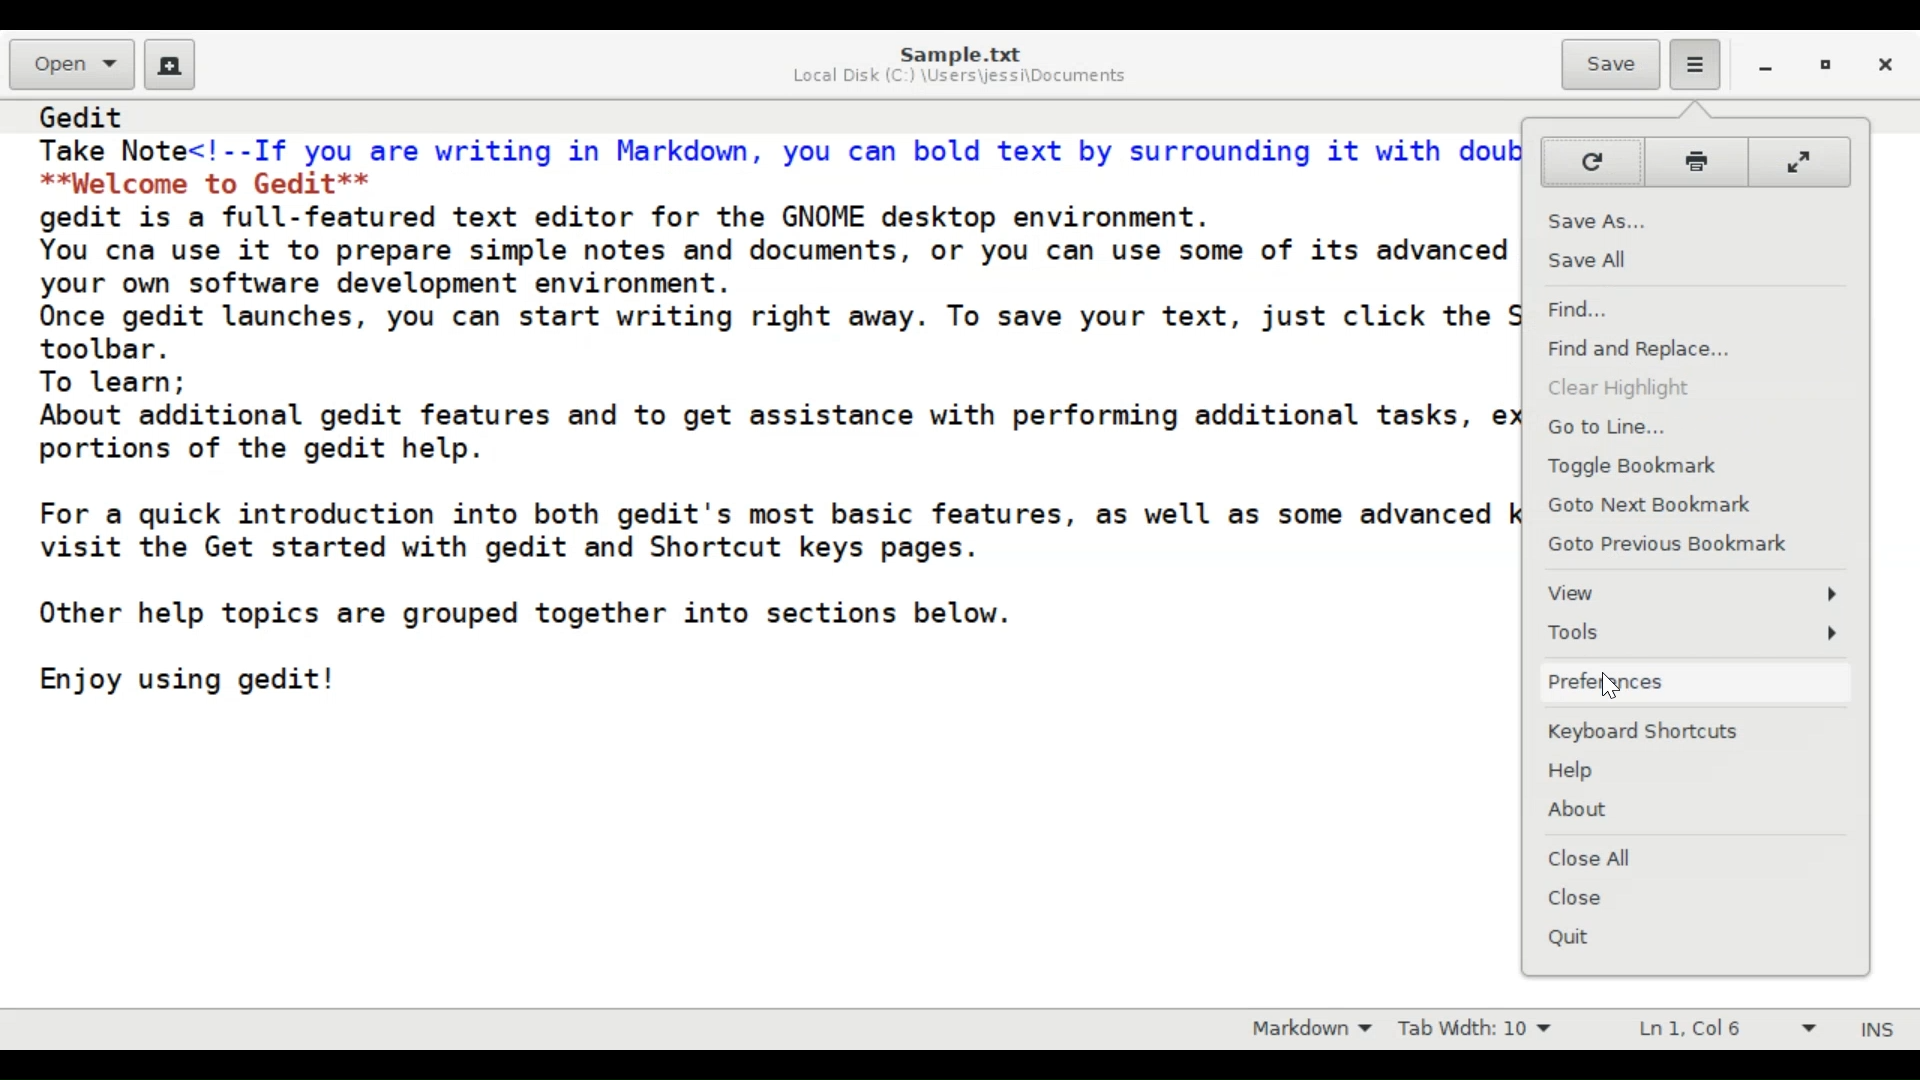 The image size is (1920, 1080). I want to click on Find and Replace, so click(1694, 348).